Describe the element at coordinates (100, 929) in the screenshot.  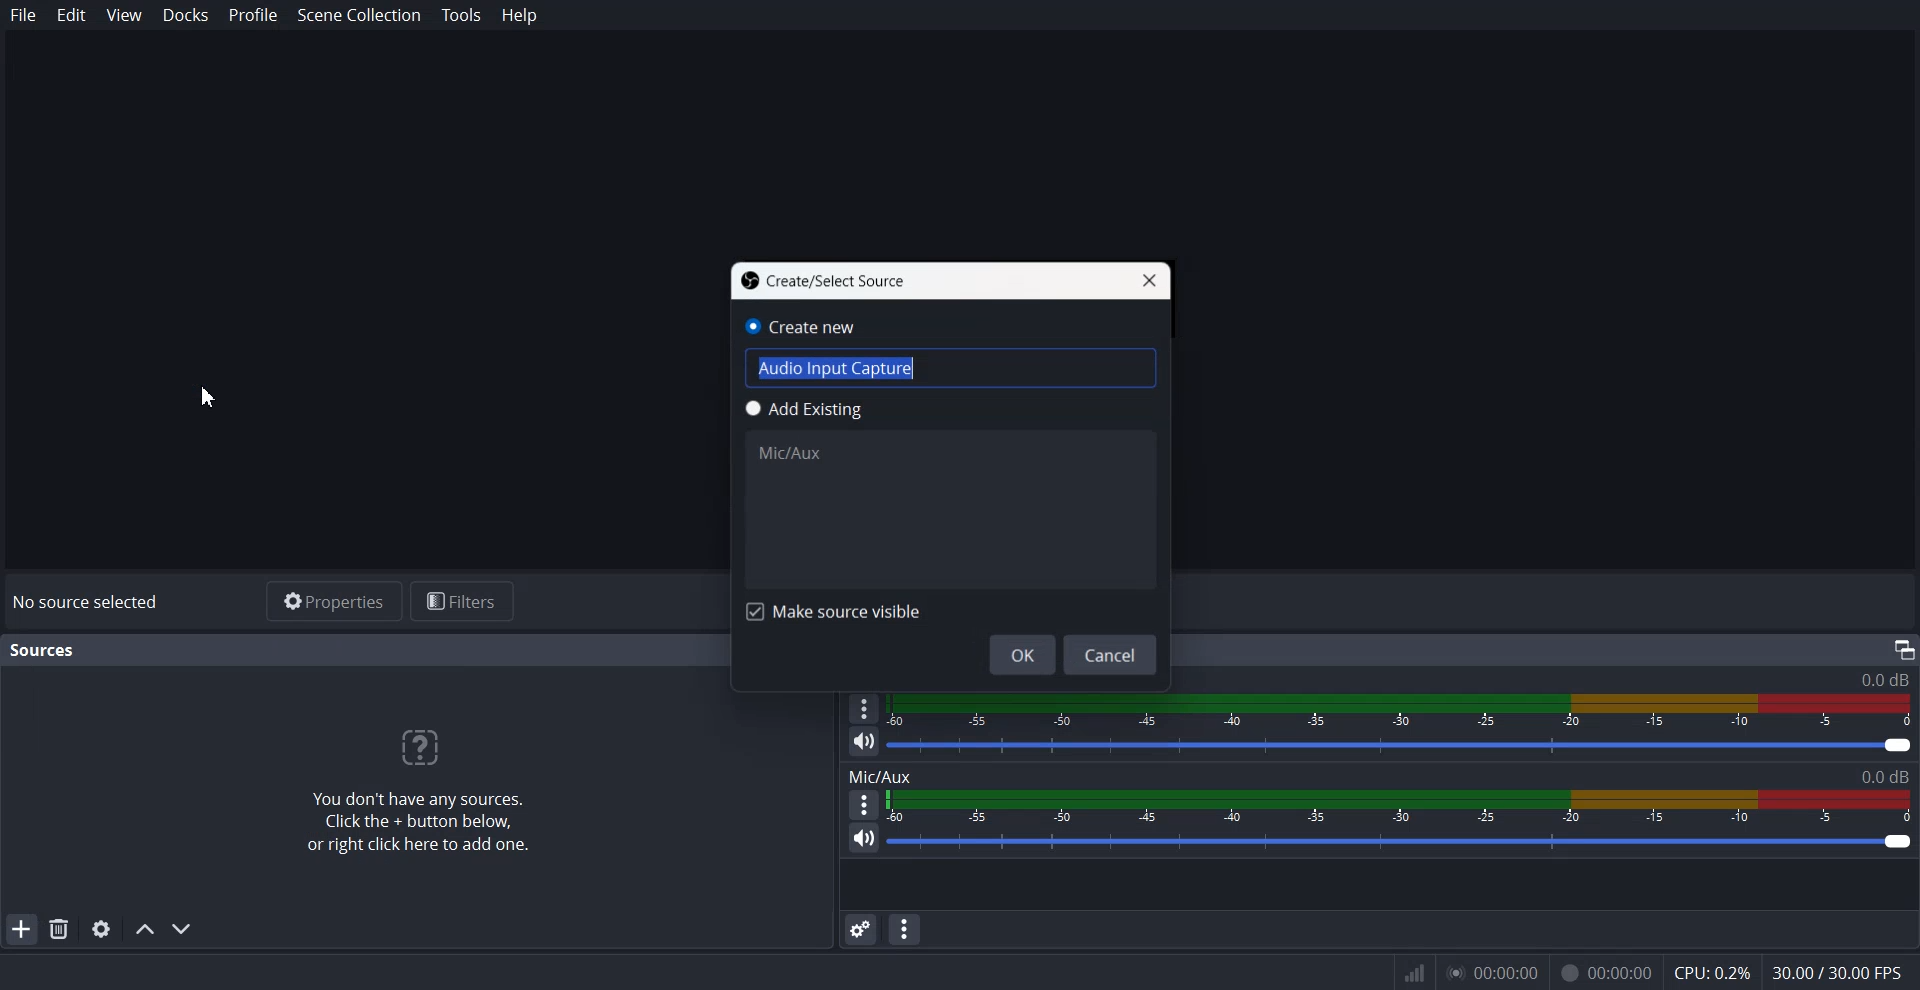
I see `Open source properties` at that location.